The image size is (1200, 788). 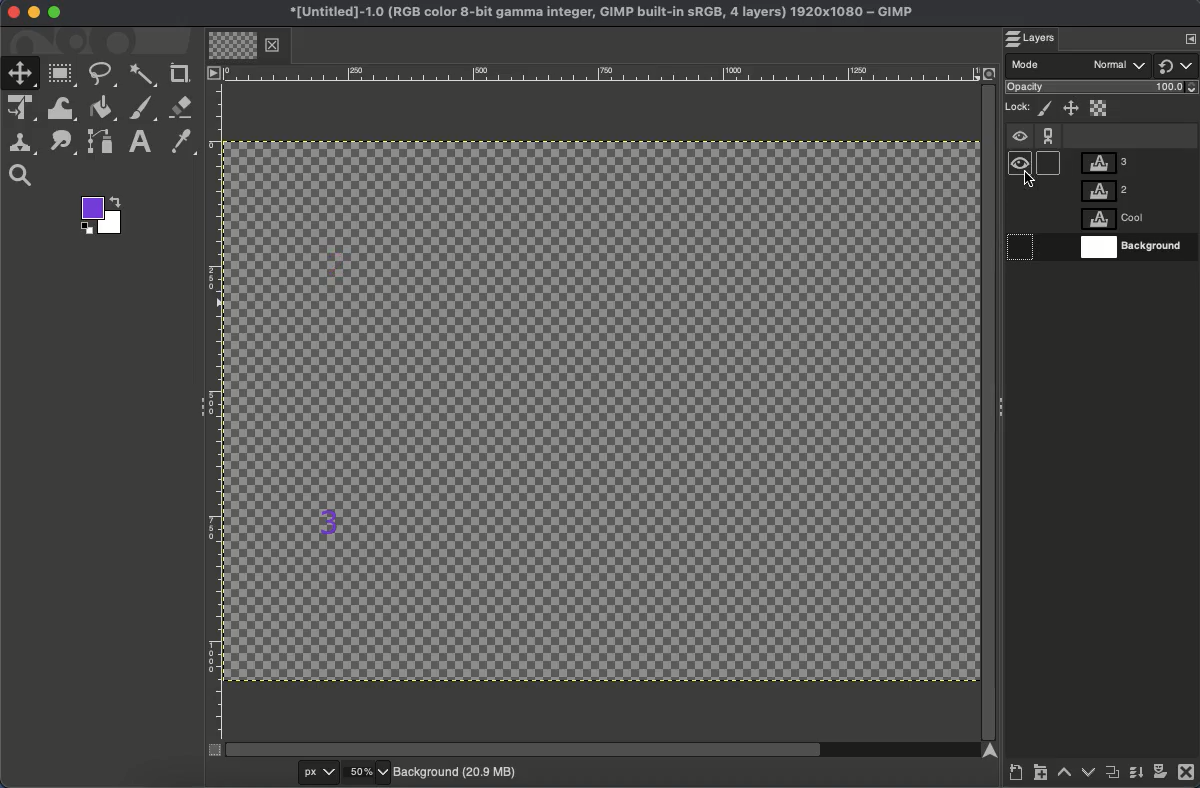 What do you see at coordinates (142, 75) in the screenshot?
I see `Fuzzy select` at bounding box center [142, 75].